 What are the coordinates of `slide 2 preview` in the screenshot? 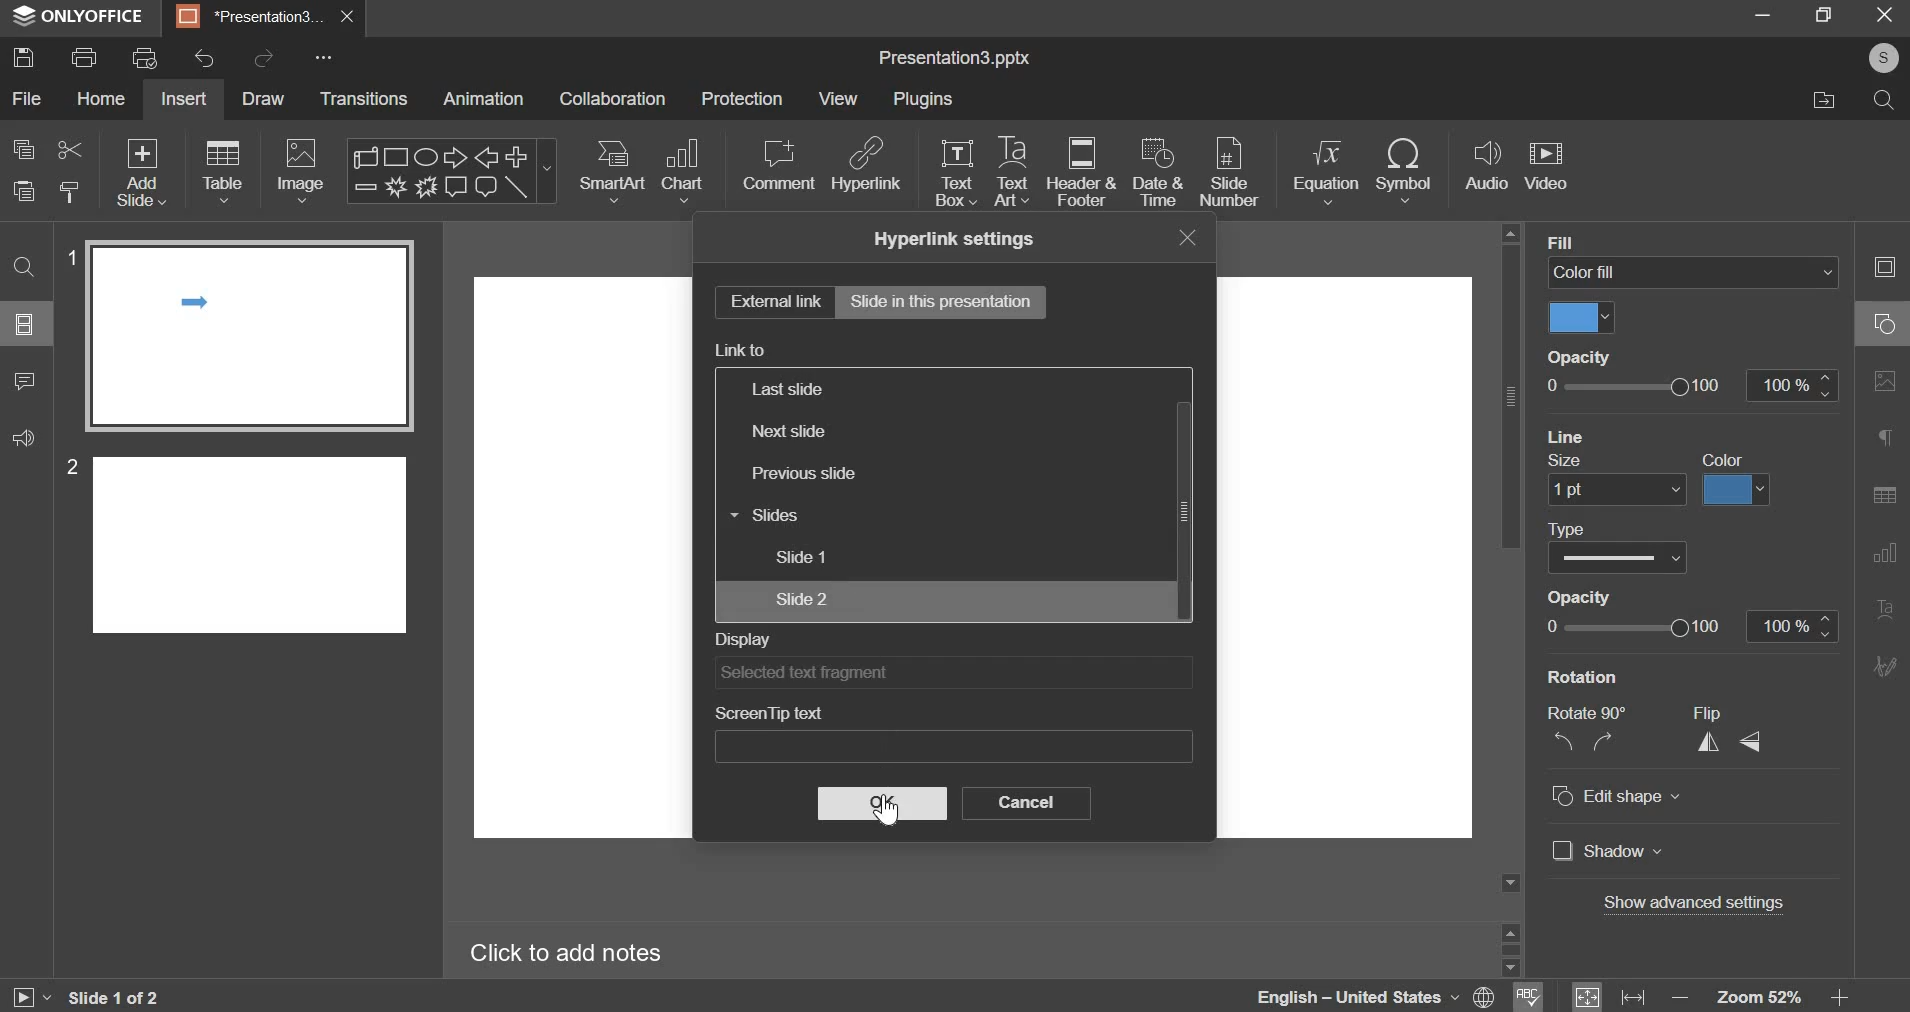 It's located at (251, 542).